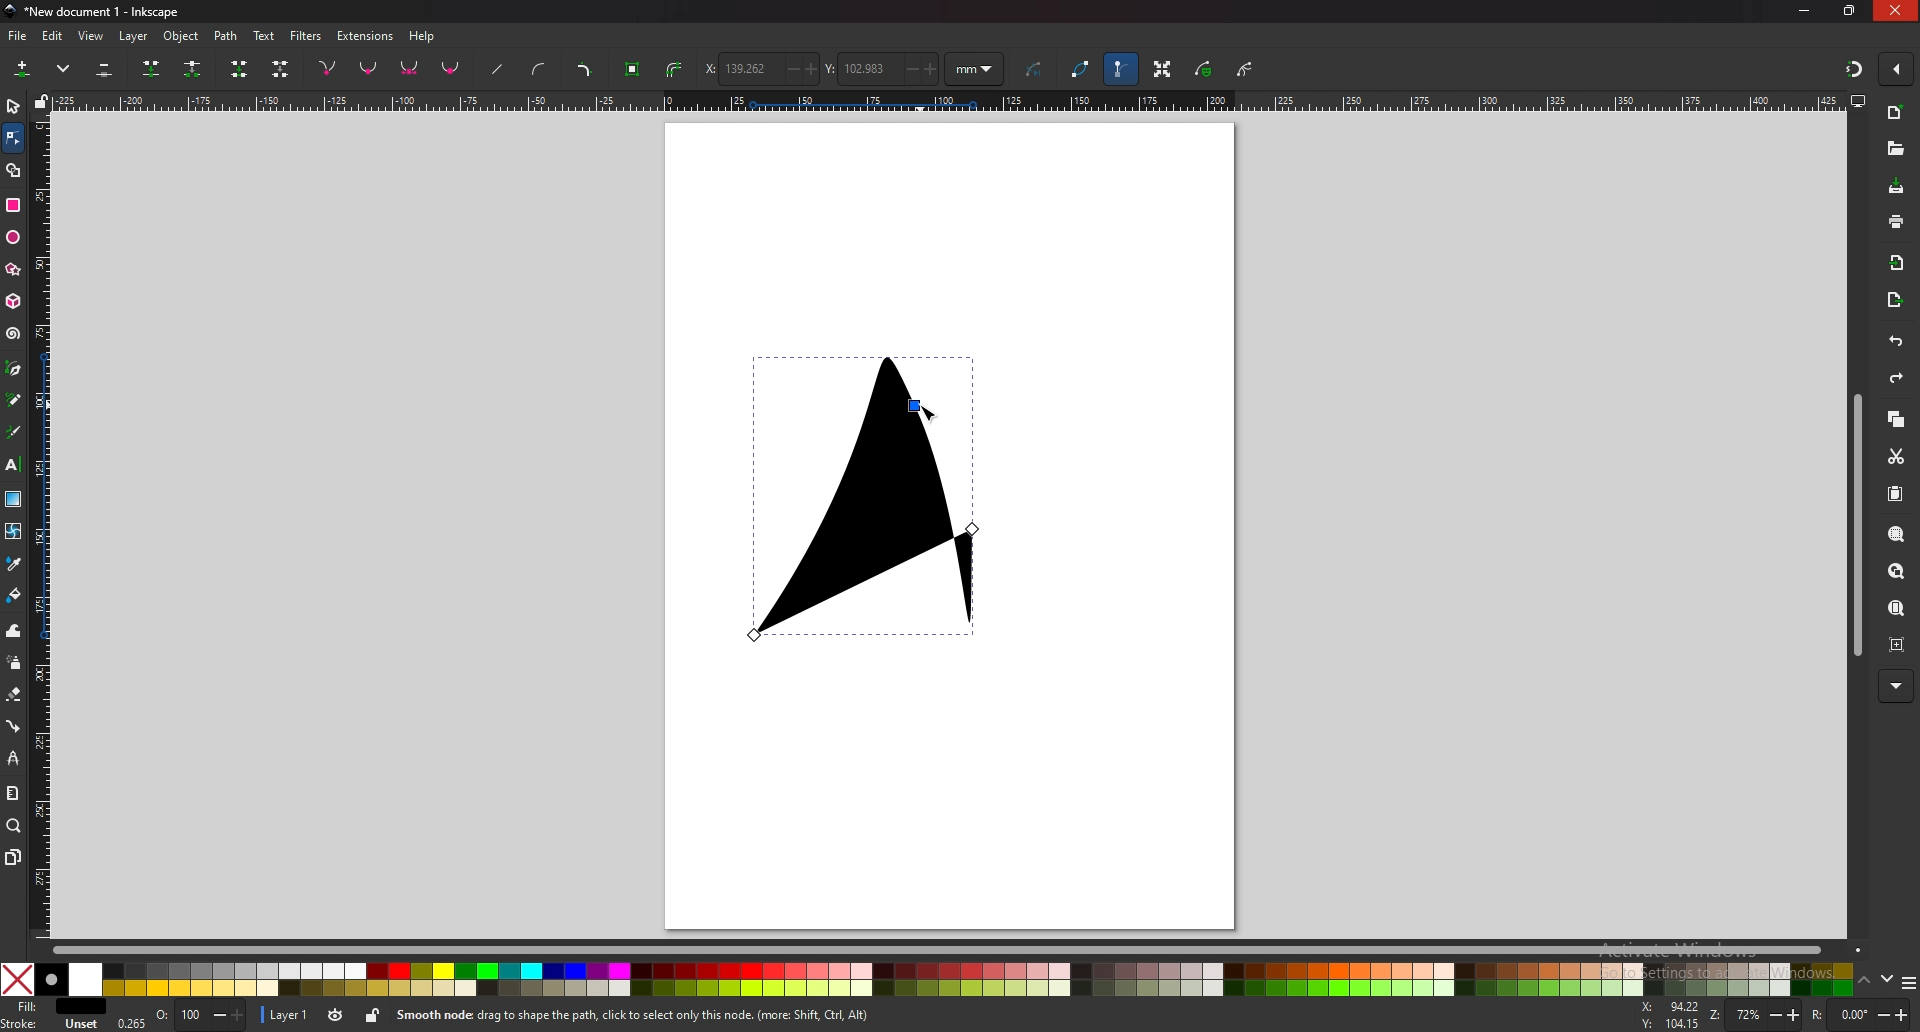 This screenshot has width=1920, height=1032. I want to click on object, so click(184, 36).